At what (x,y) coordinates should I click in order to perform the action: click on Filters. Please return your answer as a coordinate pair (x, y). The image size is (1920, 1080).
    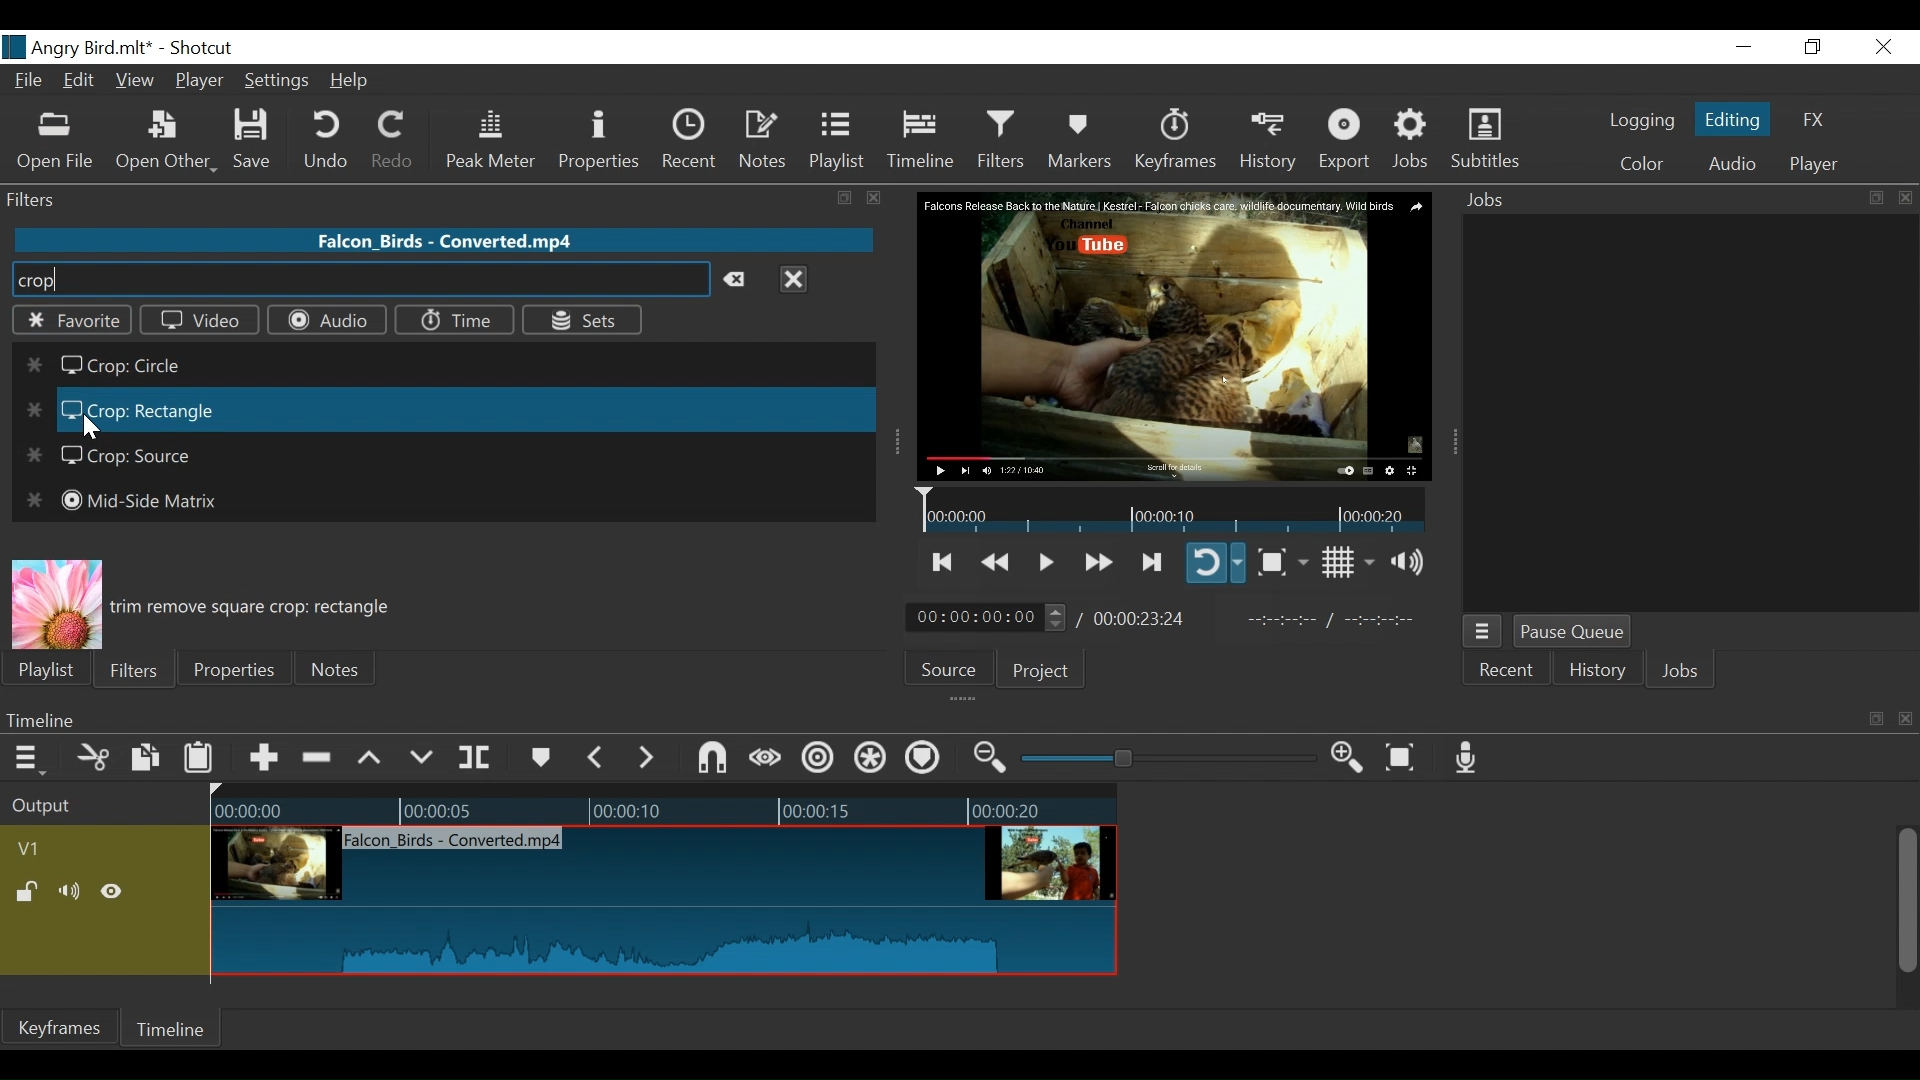
    Looking at the image, I should click on (1004, 139).